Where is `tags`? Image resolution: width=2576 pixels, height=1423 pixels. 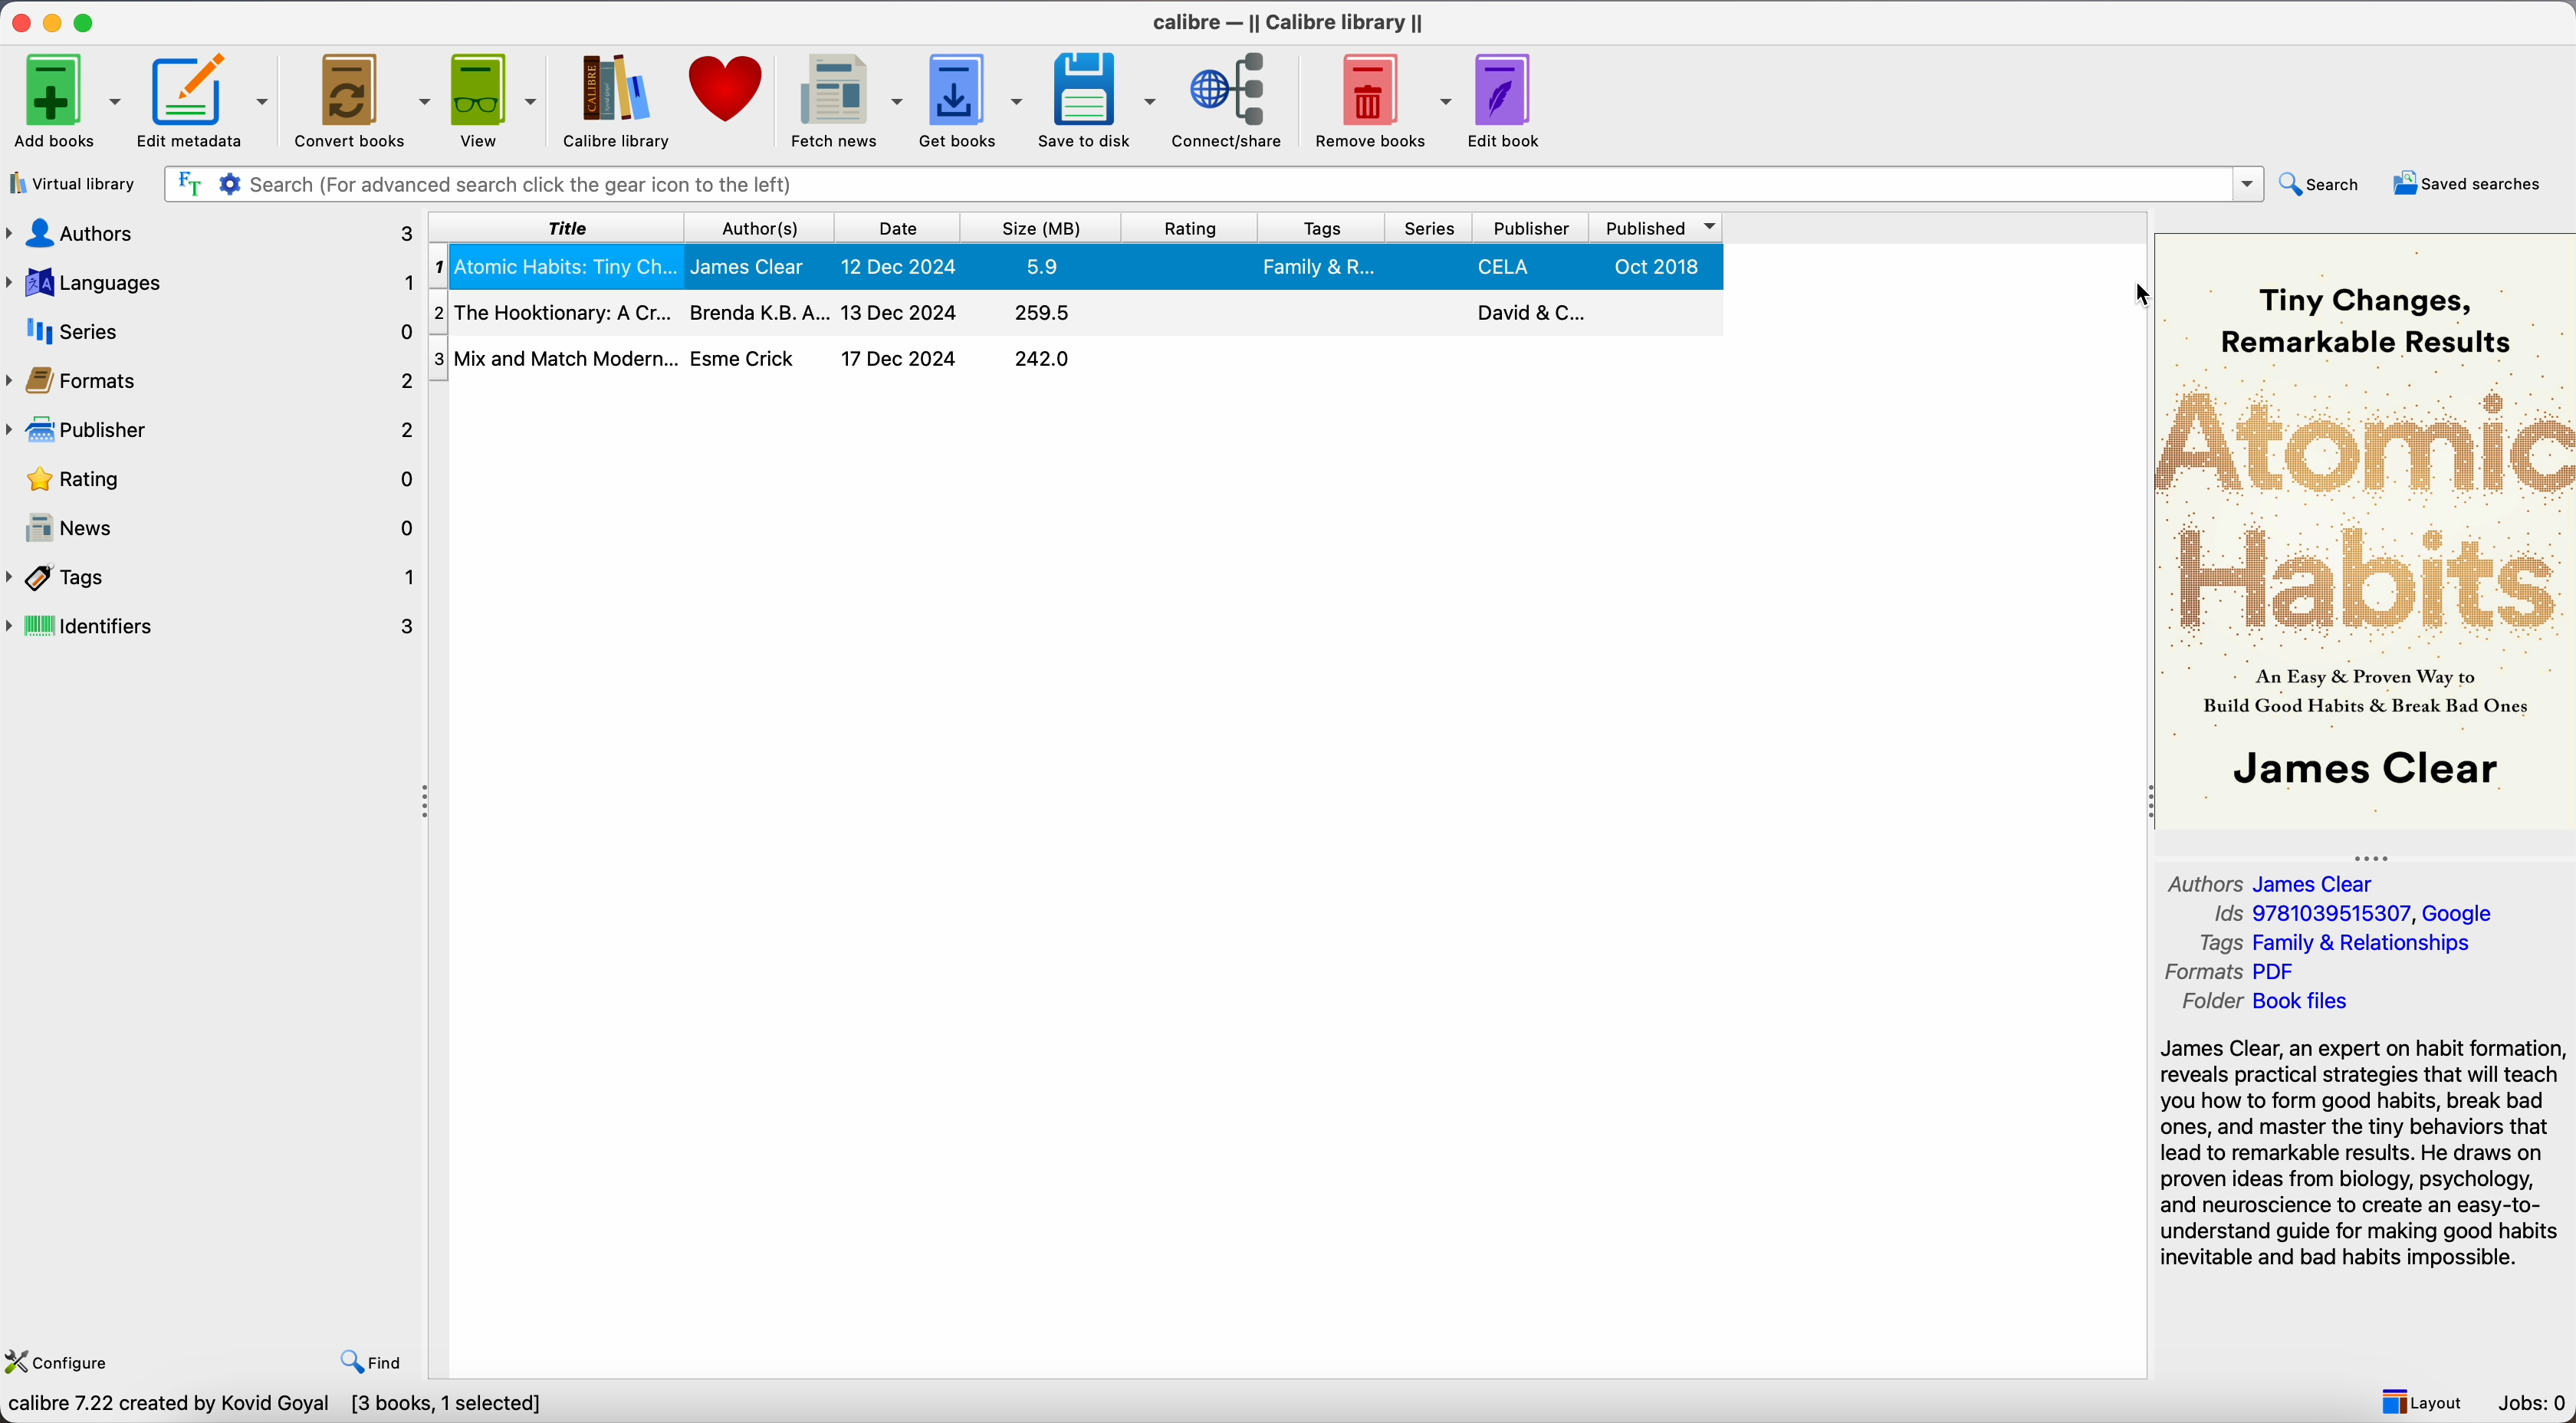 tags is located at coordinates (1322, 227).